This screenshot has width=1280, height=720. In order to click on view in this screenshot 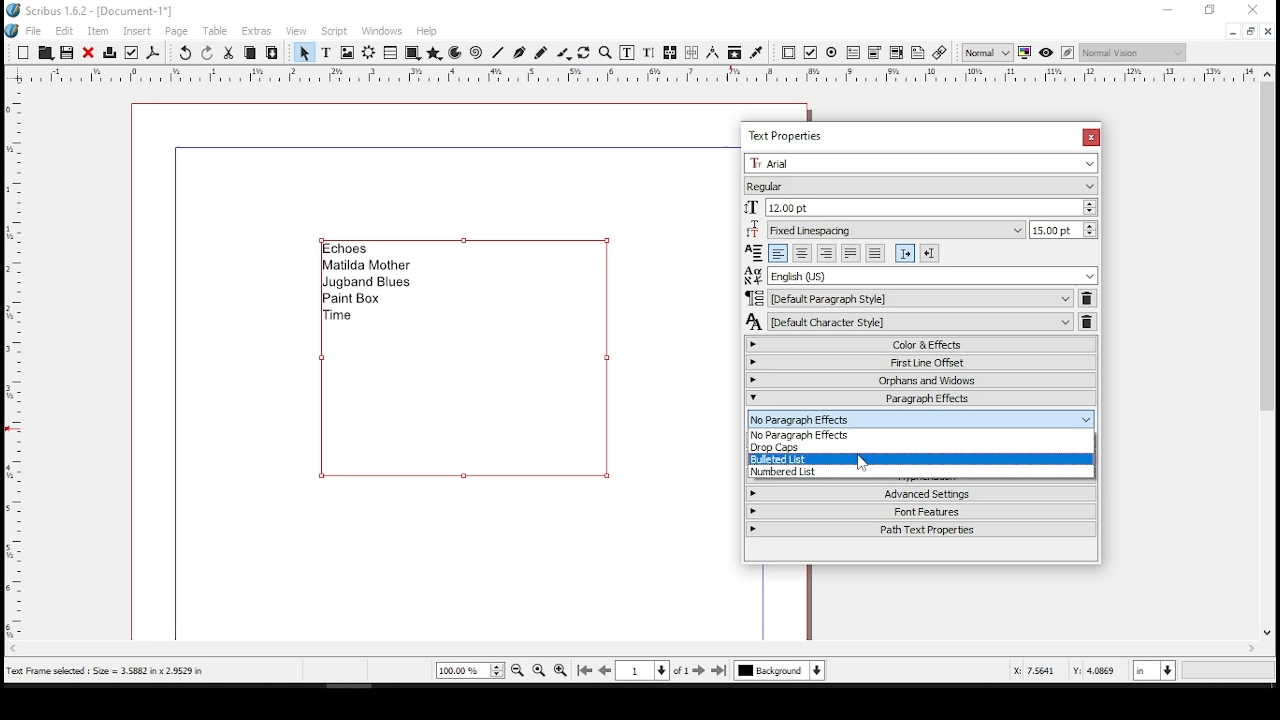, I will do `click(296, 32)`.